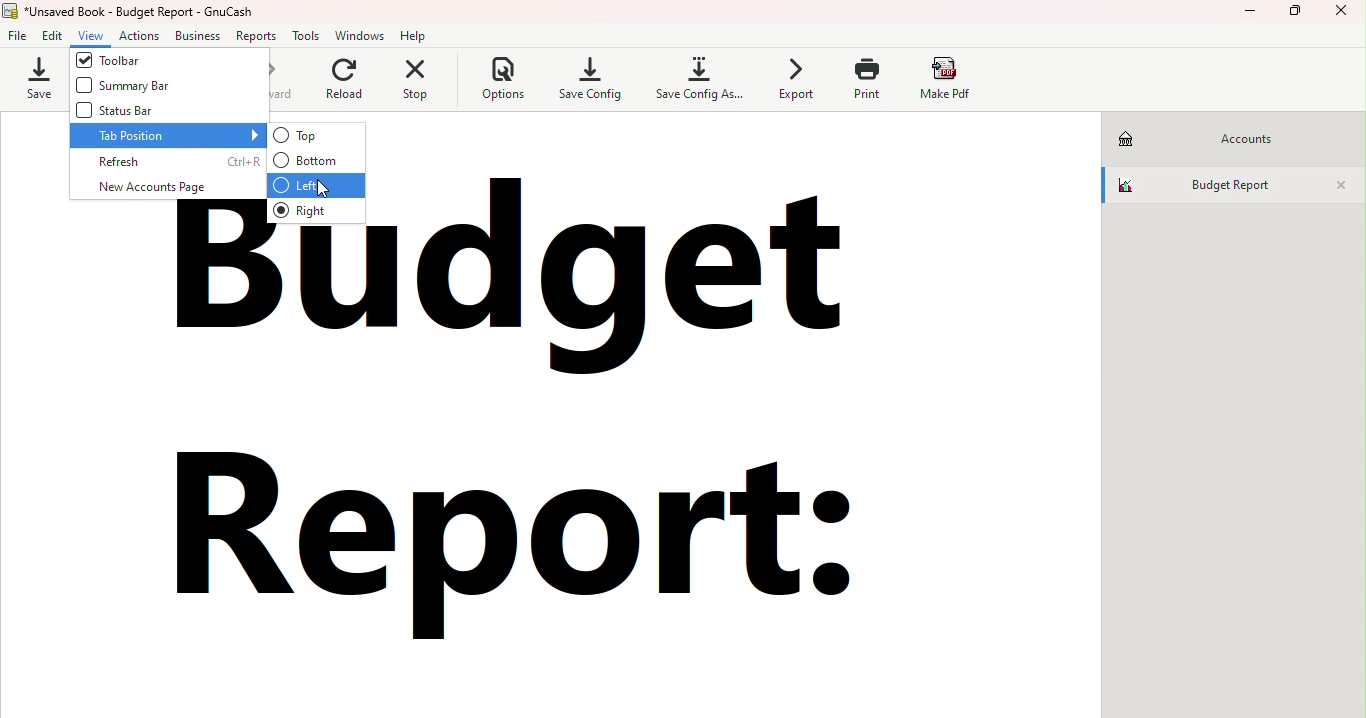 This screenshot has height=718, width=1366. I want to click on Top, so click(318, 135).